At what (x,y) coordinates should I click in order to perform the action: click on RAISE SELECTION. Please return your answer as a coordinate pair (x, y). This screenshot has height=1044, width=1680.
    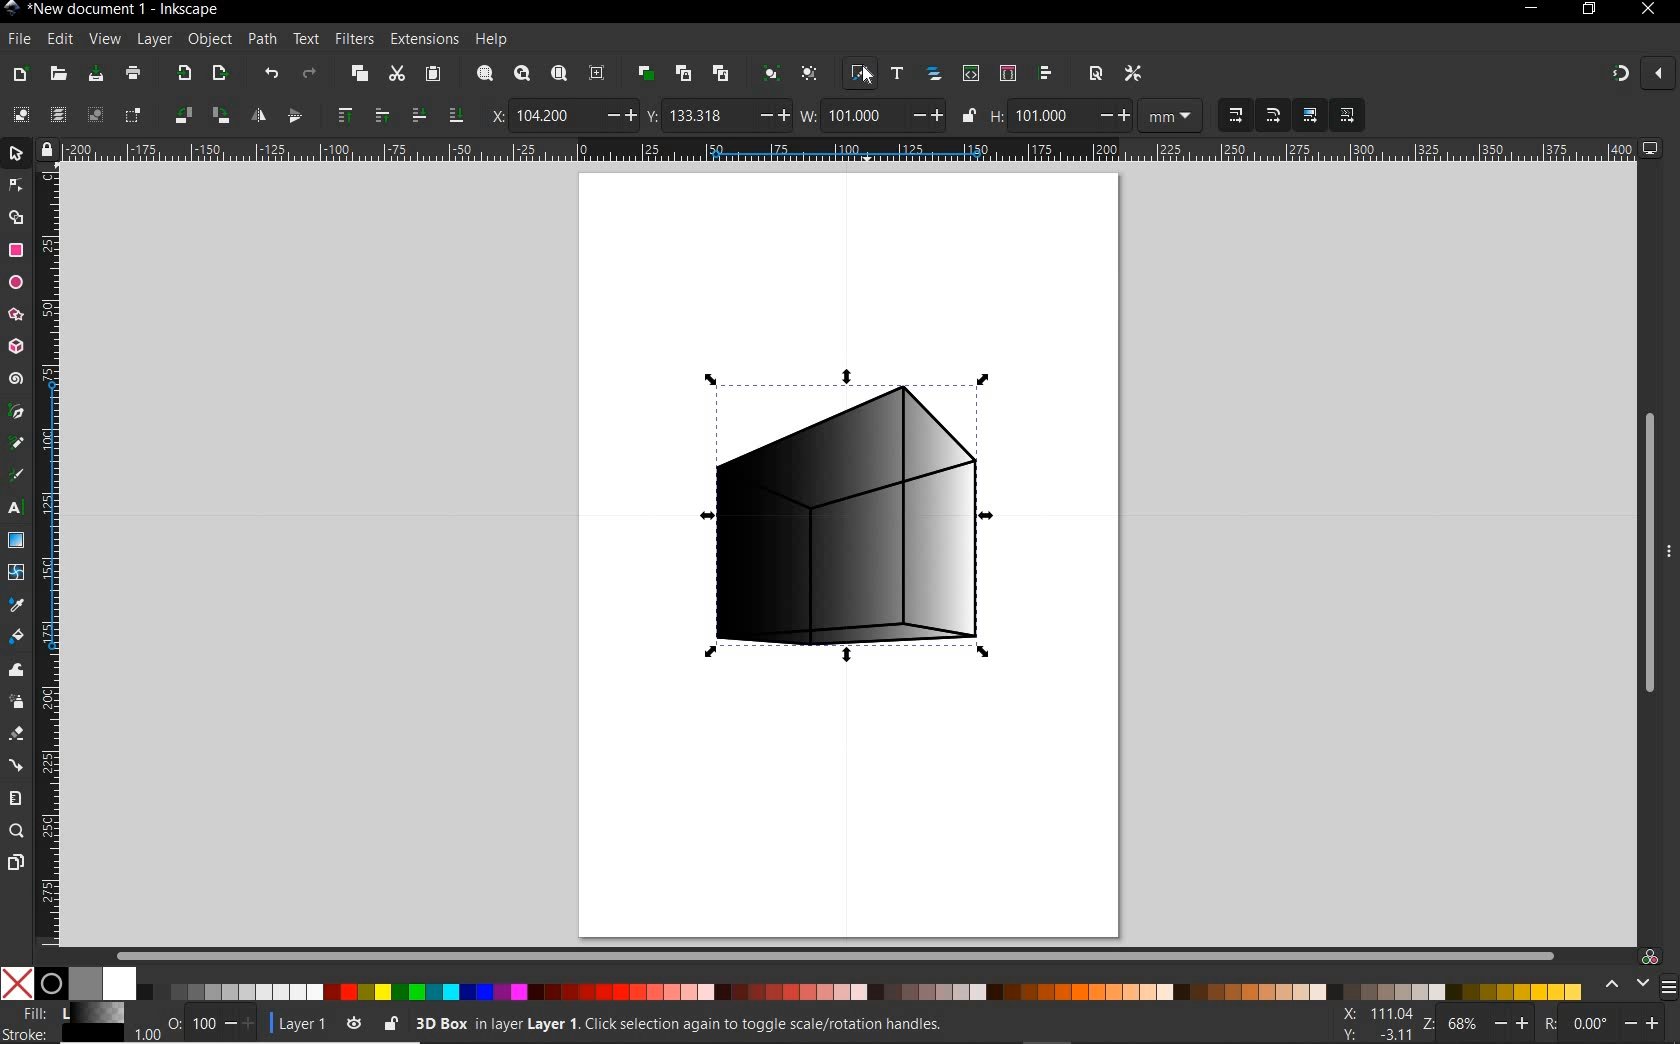
    Looking at the image, I should click on (341, 113).